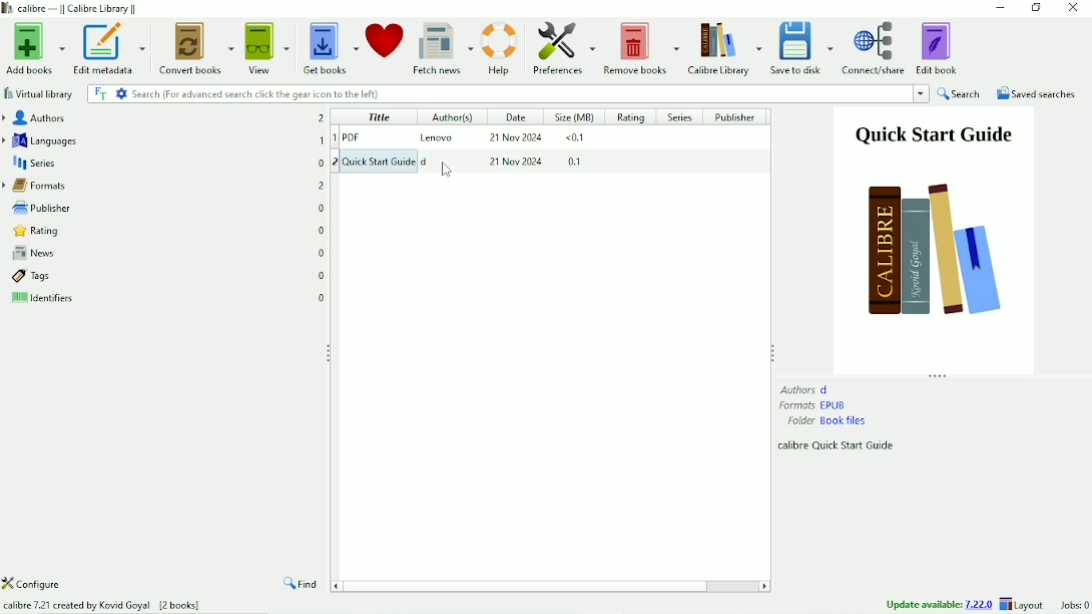 Image resolution: width=1092 pixels, height=614 pixels. What do you see at coordinates (439, 137) in the screenshot?
I see `Lenovo` at bounding box center [439, 137].